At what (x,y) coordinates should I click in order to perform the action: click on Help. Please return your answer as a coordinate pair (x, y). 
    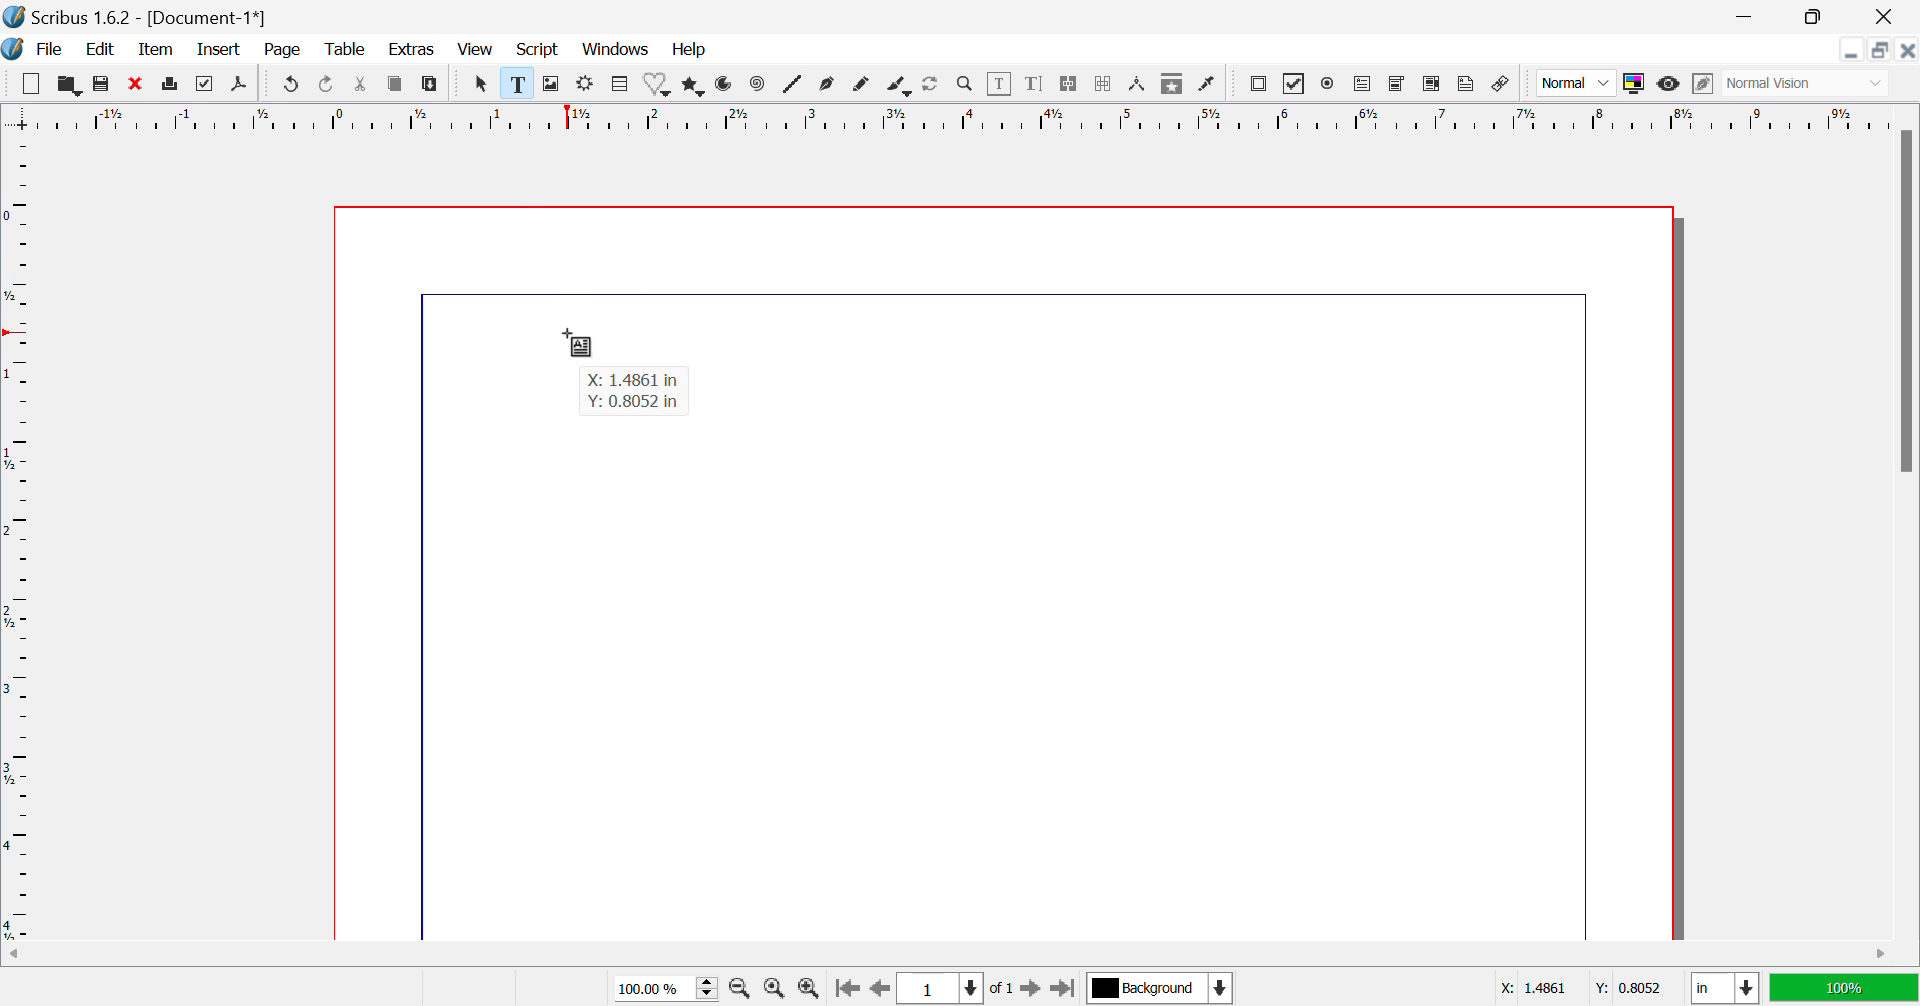
    Looking at the image, I should click on (689, 51).